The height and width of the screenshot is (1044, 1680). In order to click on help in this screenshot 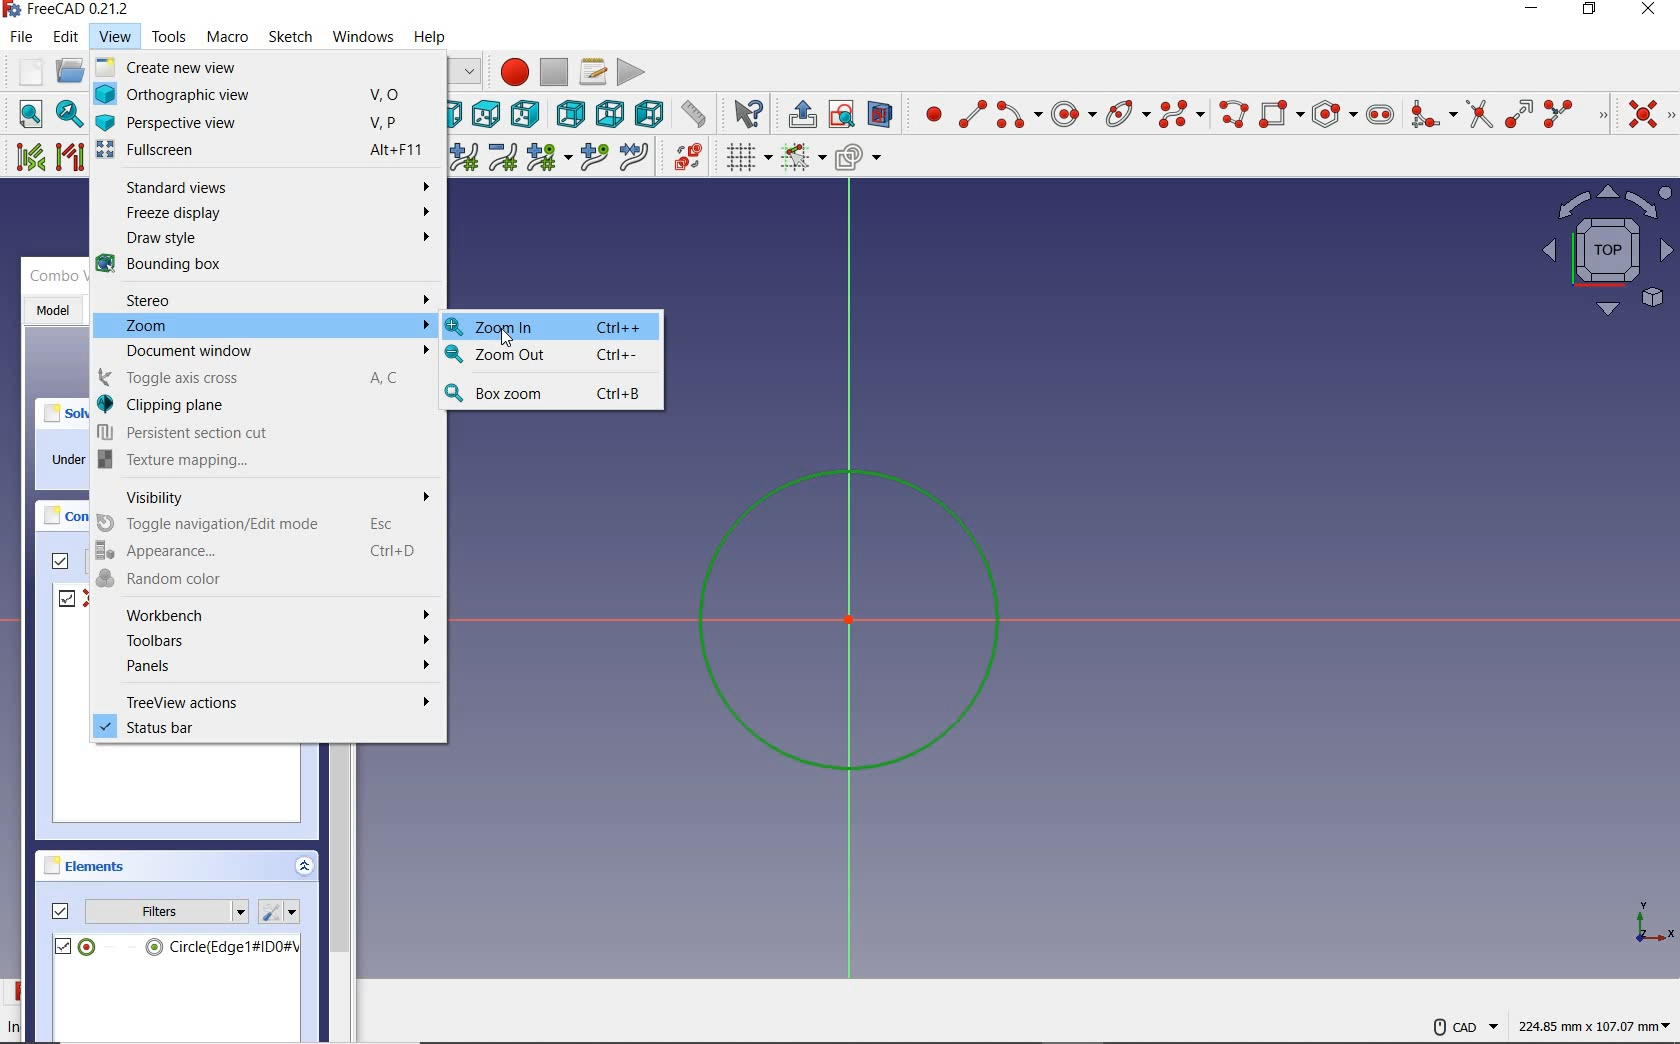, I will do `click(435, 38)`.